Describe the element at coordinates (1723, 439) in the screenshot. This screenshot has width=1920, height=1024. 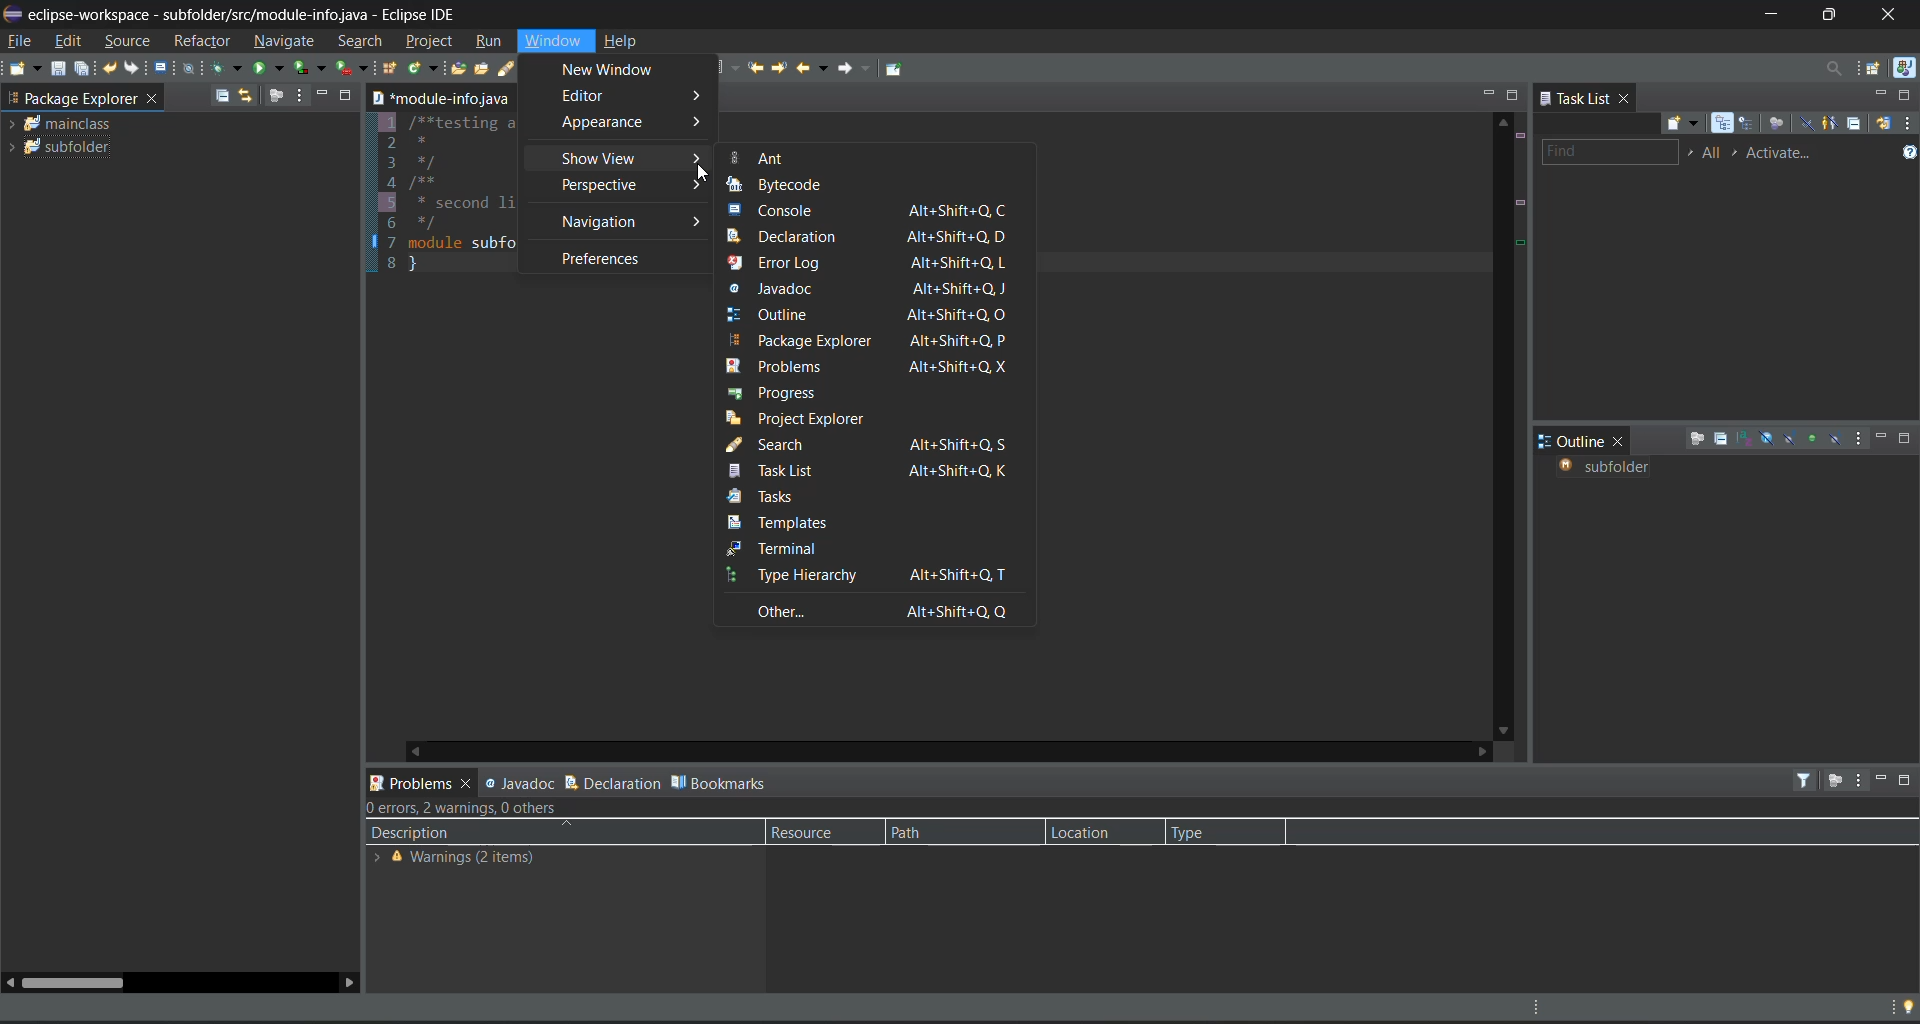
I see `collapse all` at that location.